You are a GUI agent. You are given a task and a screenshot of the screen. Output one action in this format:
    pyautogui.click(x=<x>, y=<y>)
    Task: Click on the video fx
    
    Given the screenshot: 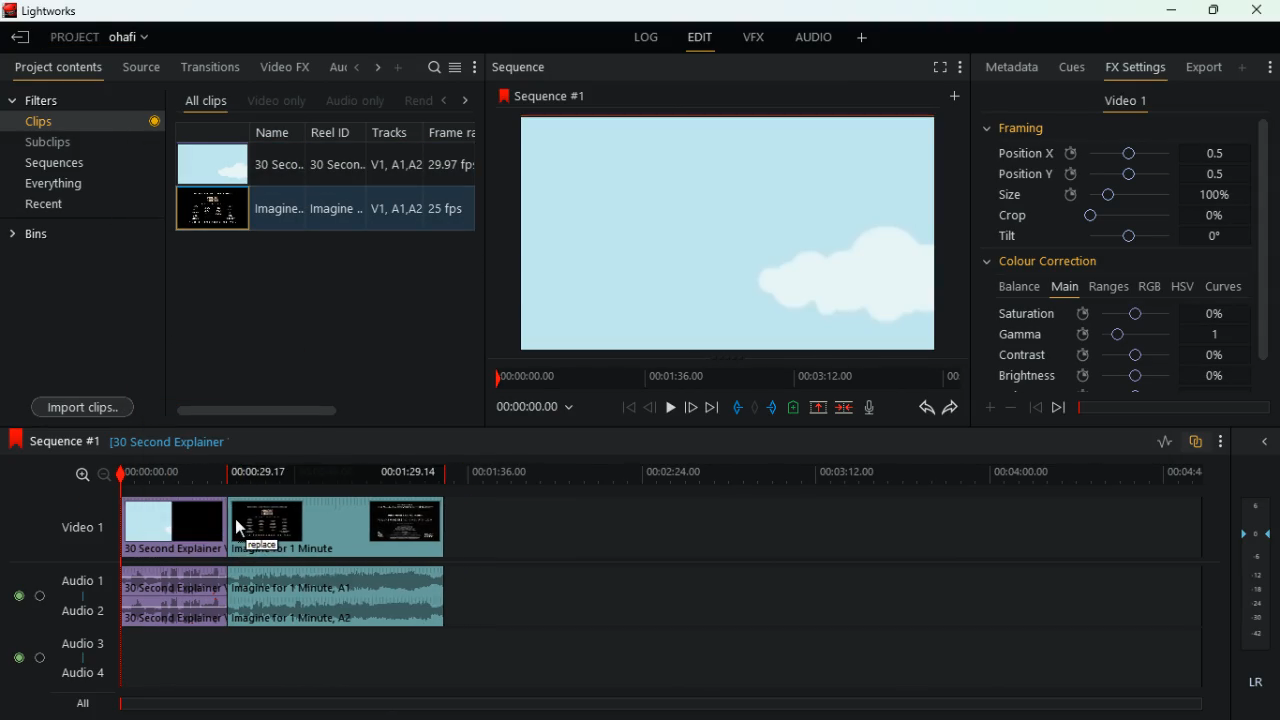 What is the action you would take?
    pyautogui.click(x=282, y=68)
    